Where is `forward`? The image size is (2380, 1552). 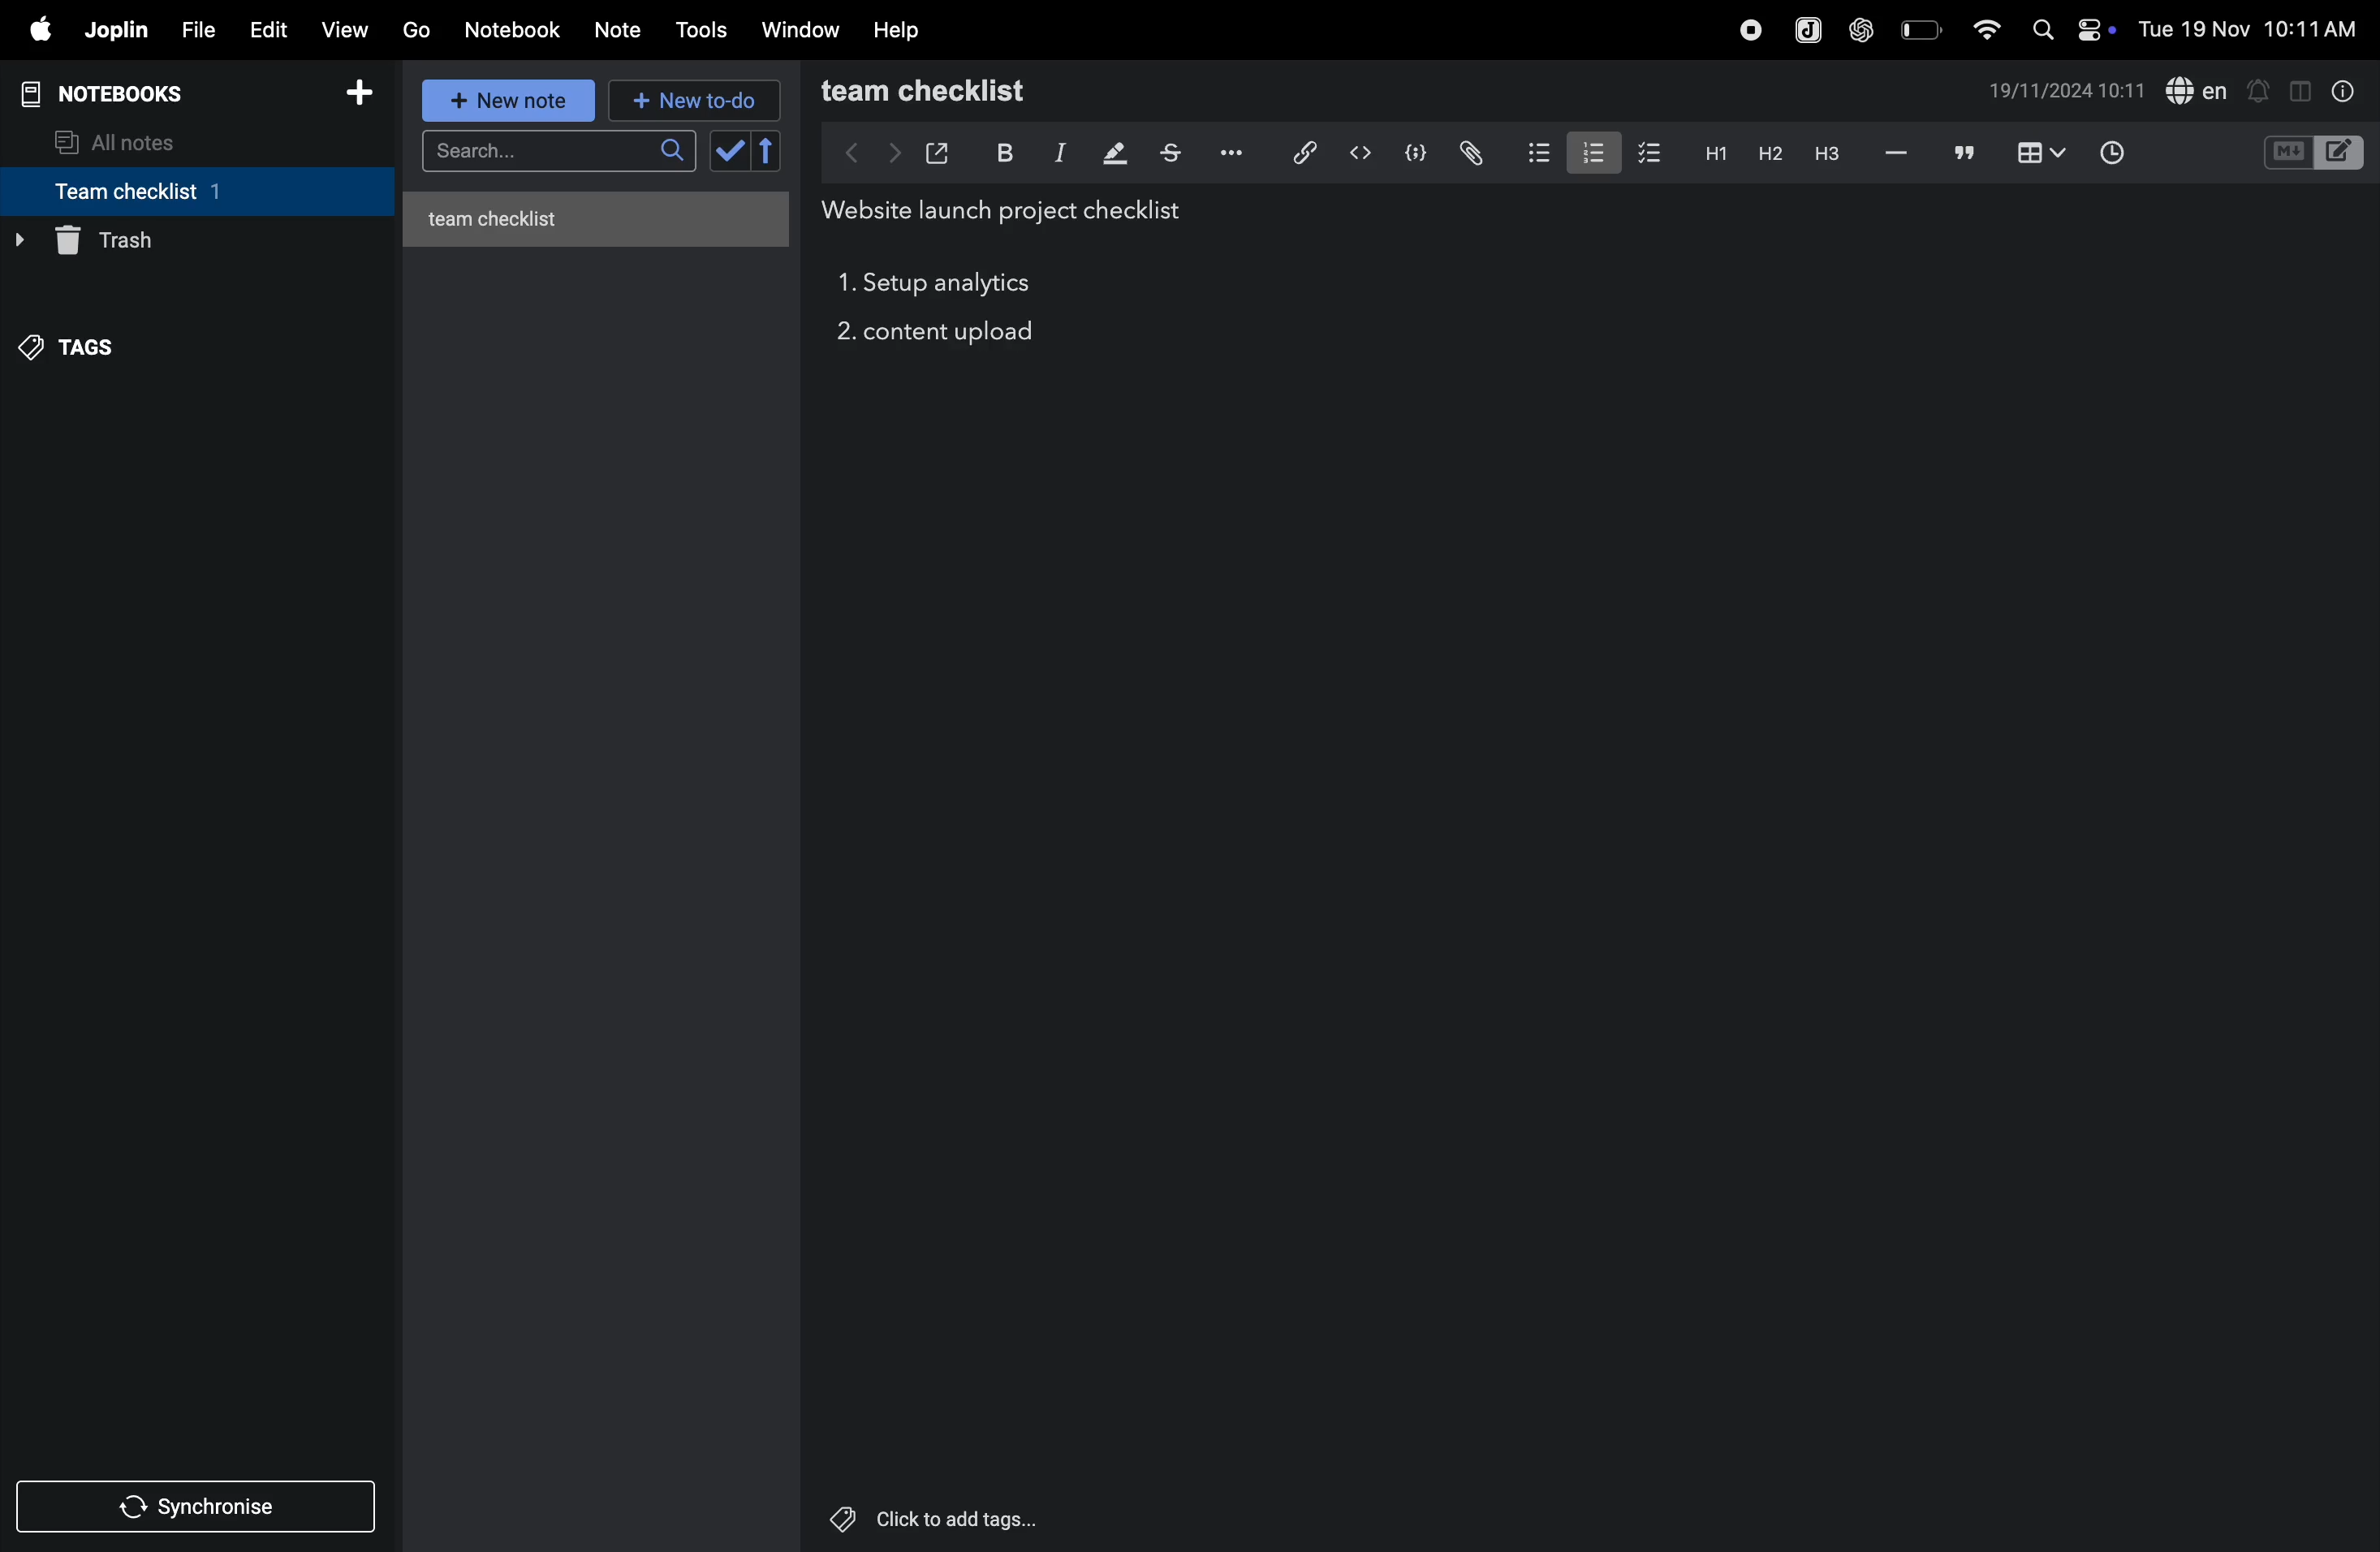 forward is located at coordinates (889, 152).